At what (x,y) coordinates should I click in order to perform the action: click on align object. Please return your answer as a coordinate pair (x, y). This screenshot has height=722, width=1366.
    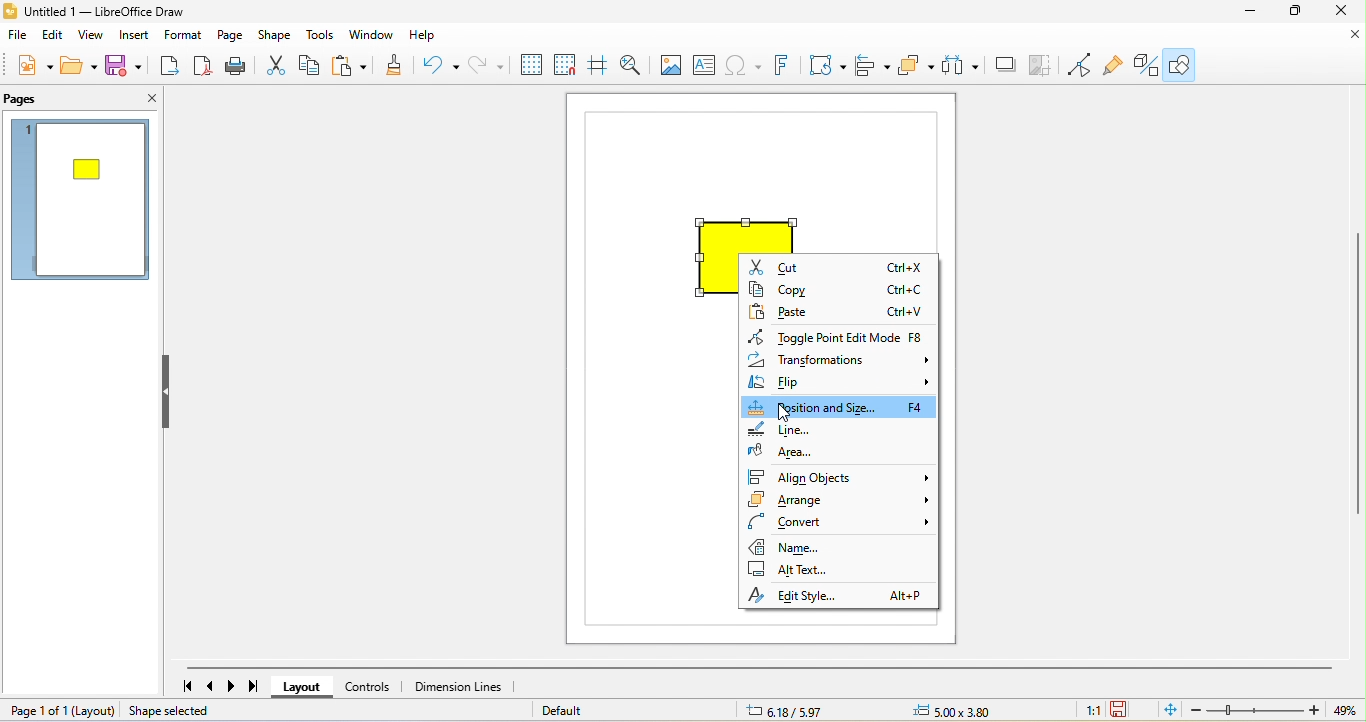
    Looking at the image, I should click on (874, 67).